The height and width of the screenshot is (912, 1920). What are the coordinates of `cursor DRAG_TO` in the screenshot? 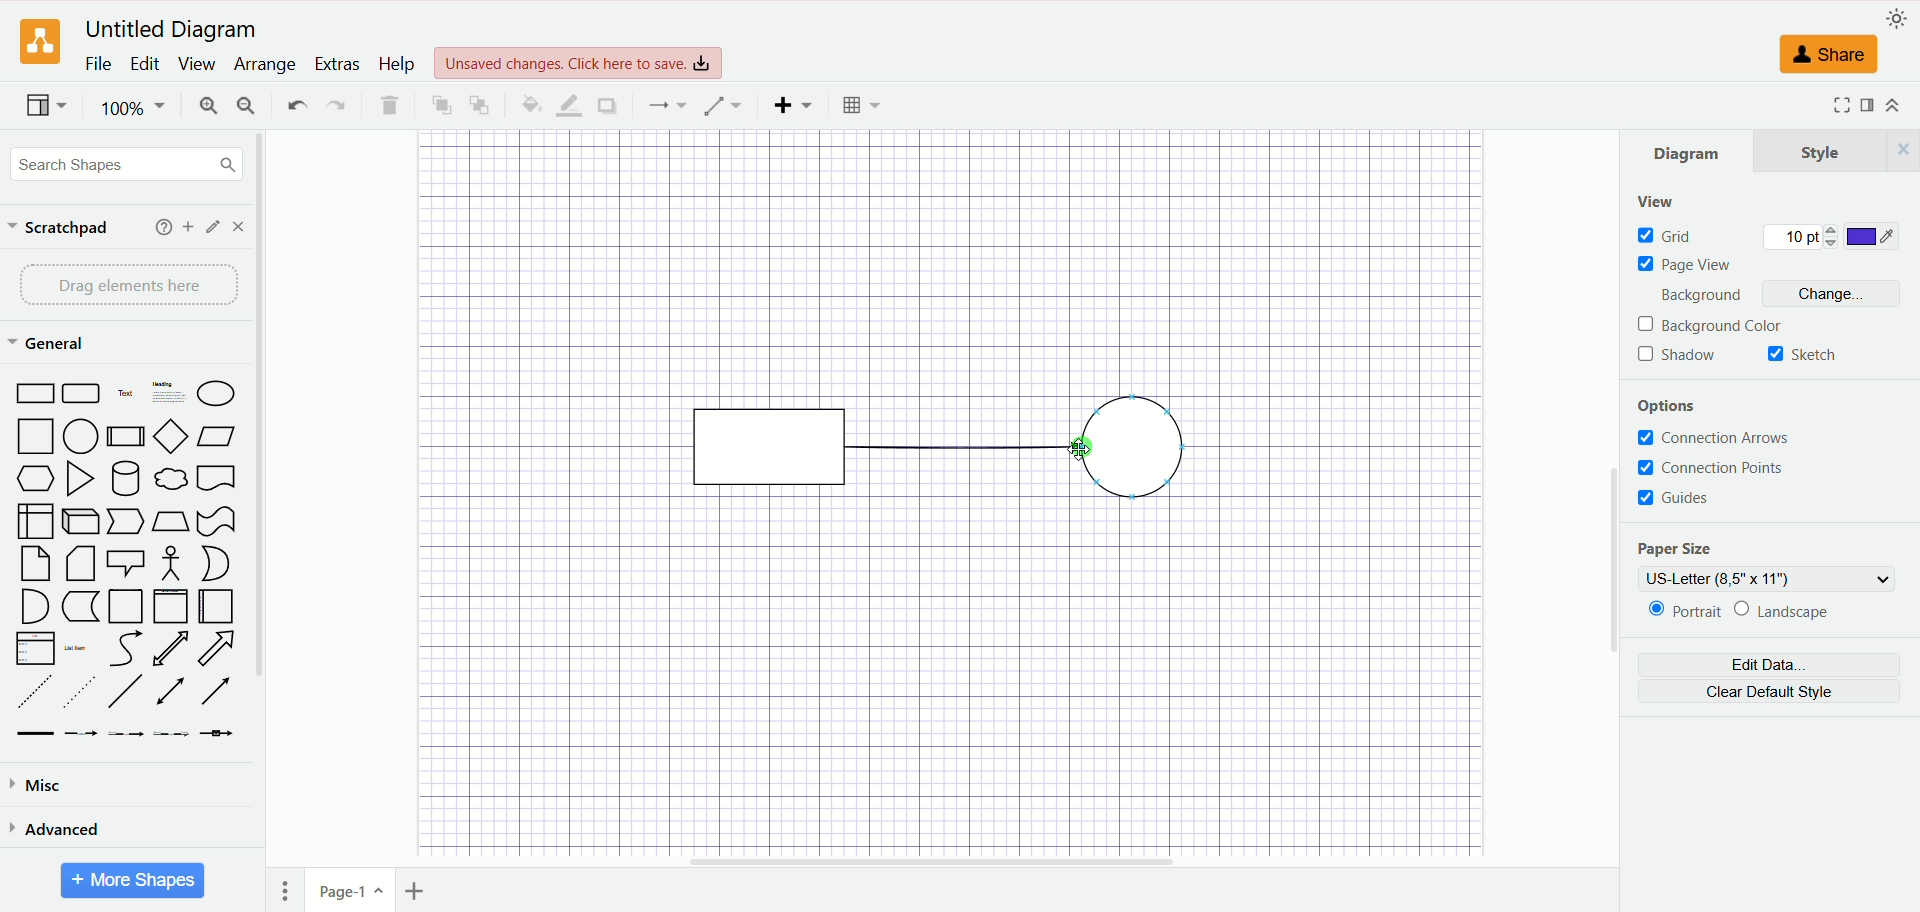 It's located at (1085, 449).